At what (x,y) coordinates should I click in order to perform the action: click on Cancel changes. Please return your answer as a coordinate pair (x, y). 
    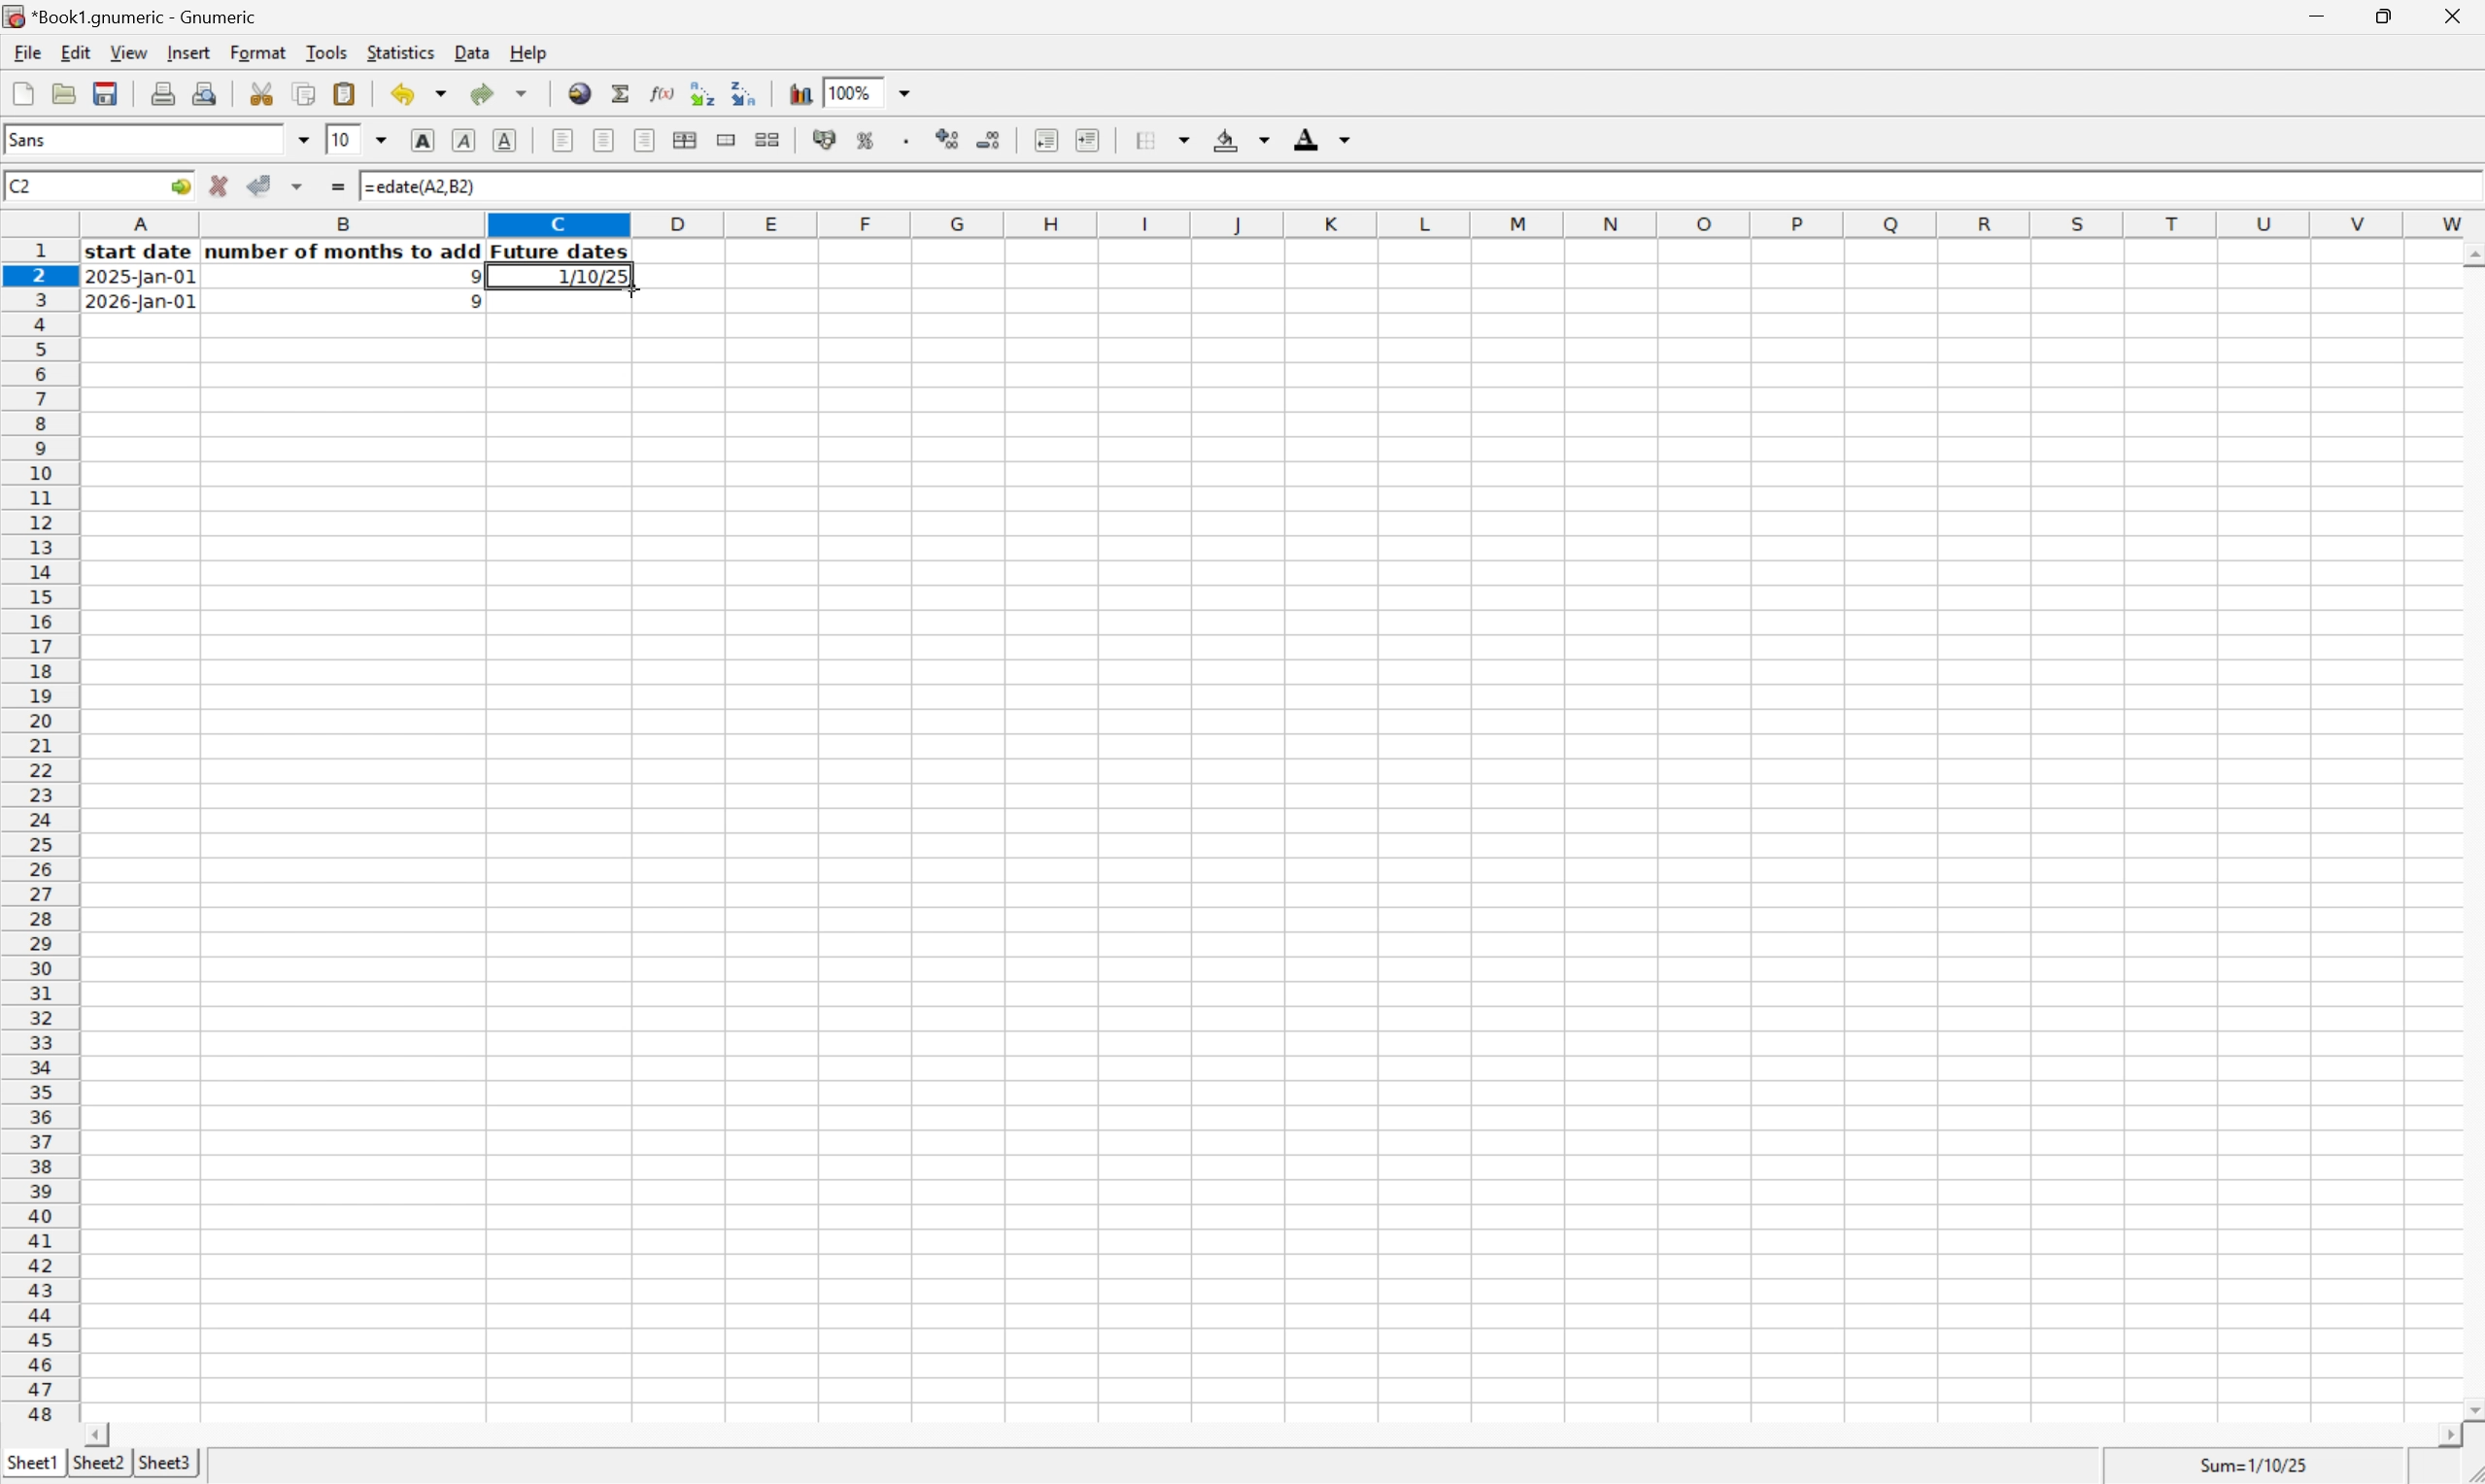
    Looking at the image, I should click on (222, 186).